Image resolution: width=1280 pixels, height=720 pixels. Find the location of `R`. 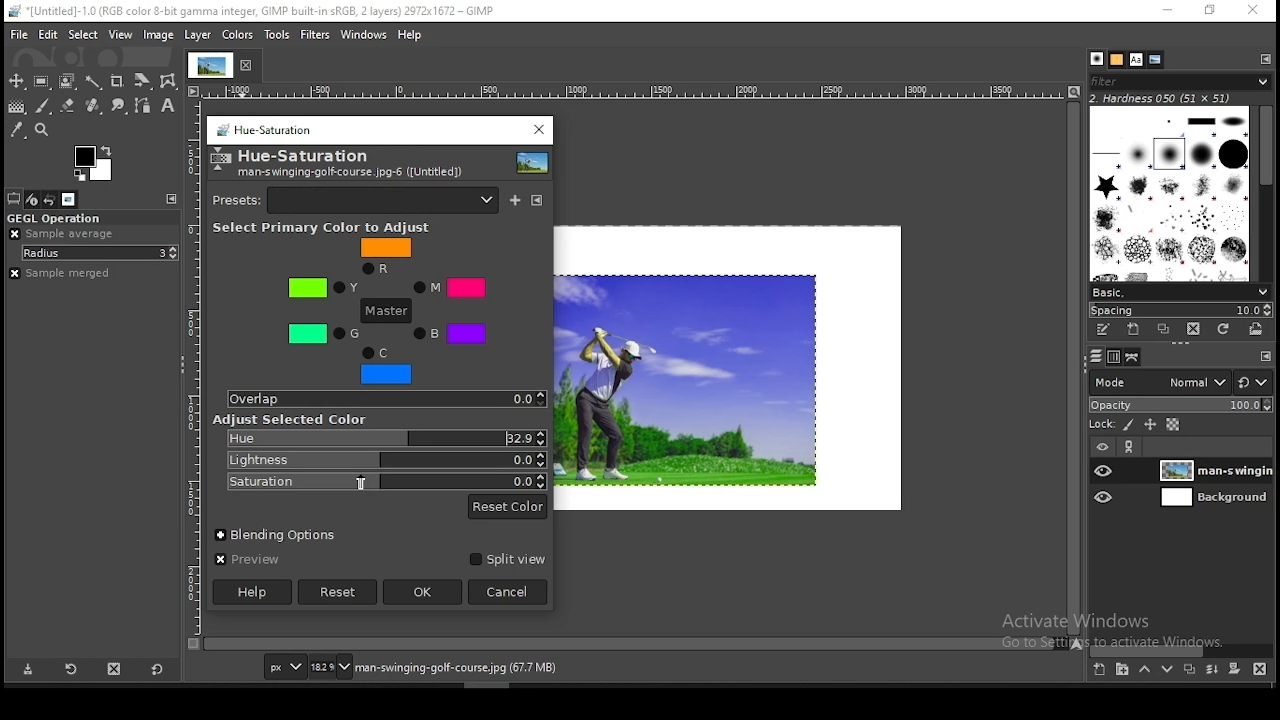

R is located at coordinates (385, 256).